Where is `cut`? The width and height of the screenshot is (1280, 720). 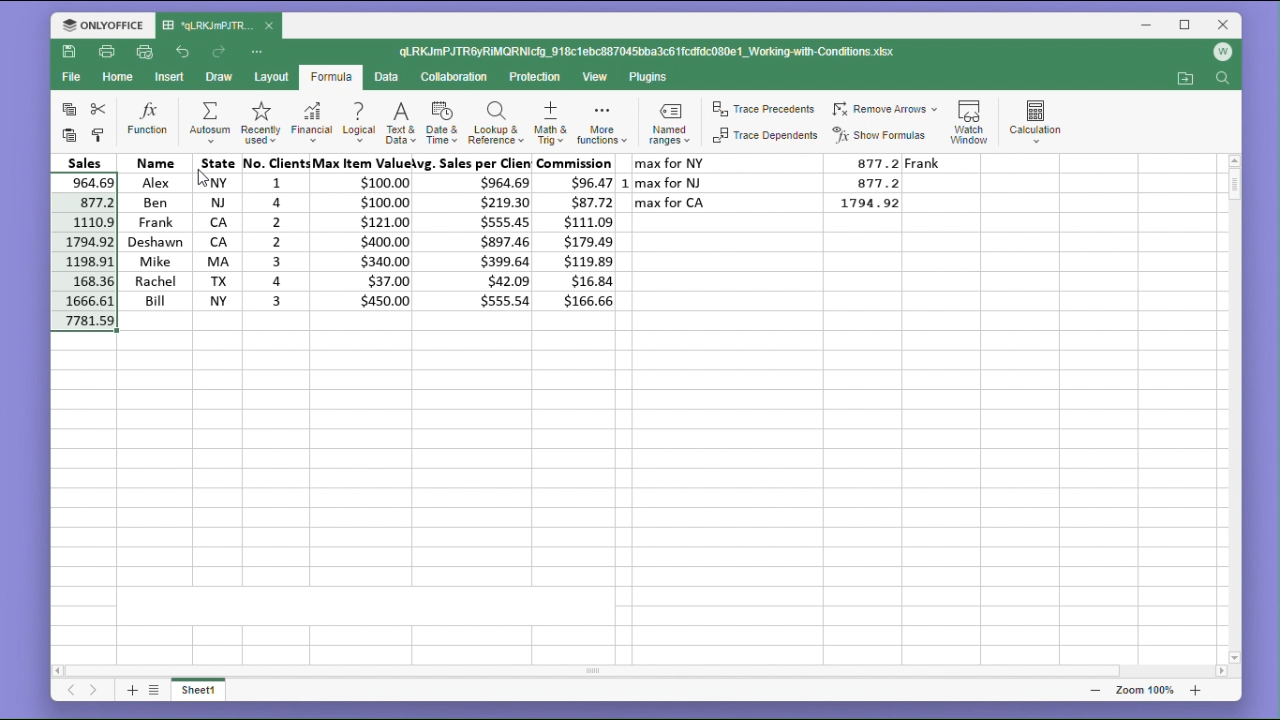
cut is located at coordinates (102, 109).